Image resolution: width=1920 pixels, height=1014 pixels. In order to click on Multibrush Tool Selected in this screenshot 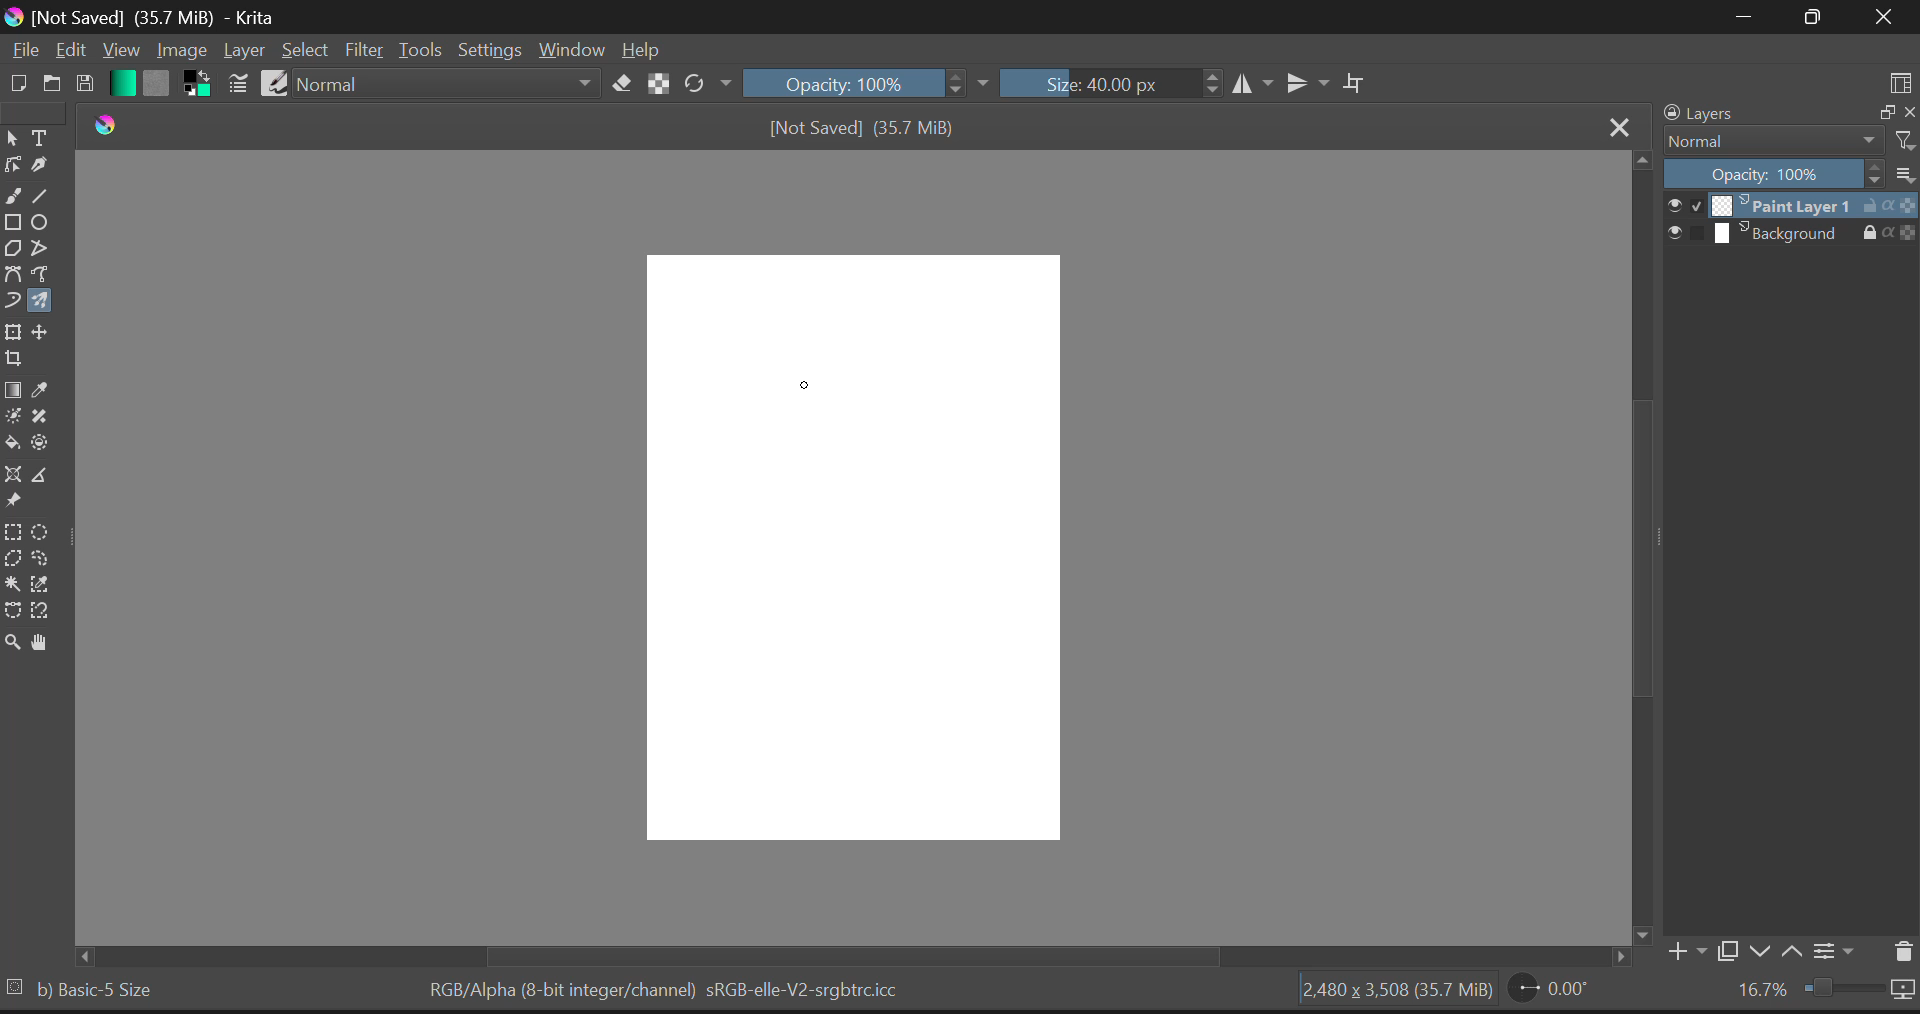, I will do `click(44, 299)`.